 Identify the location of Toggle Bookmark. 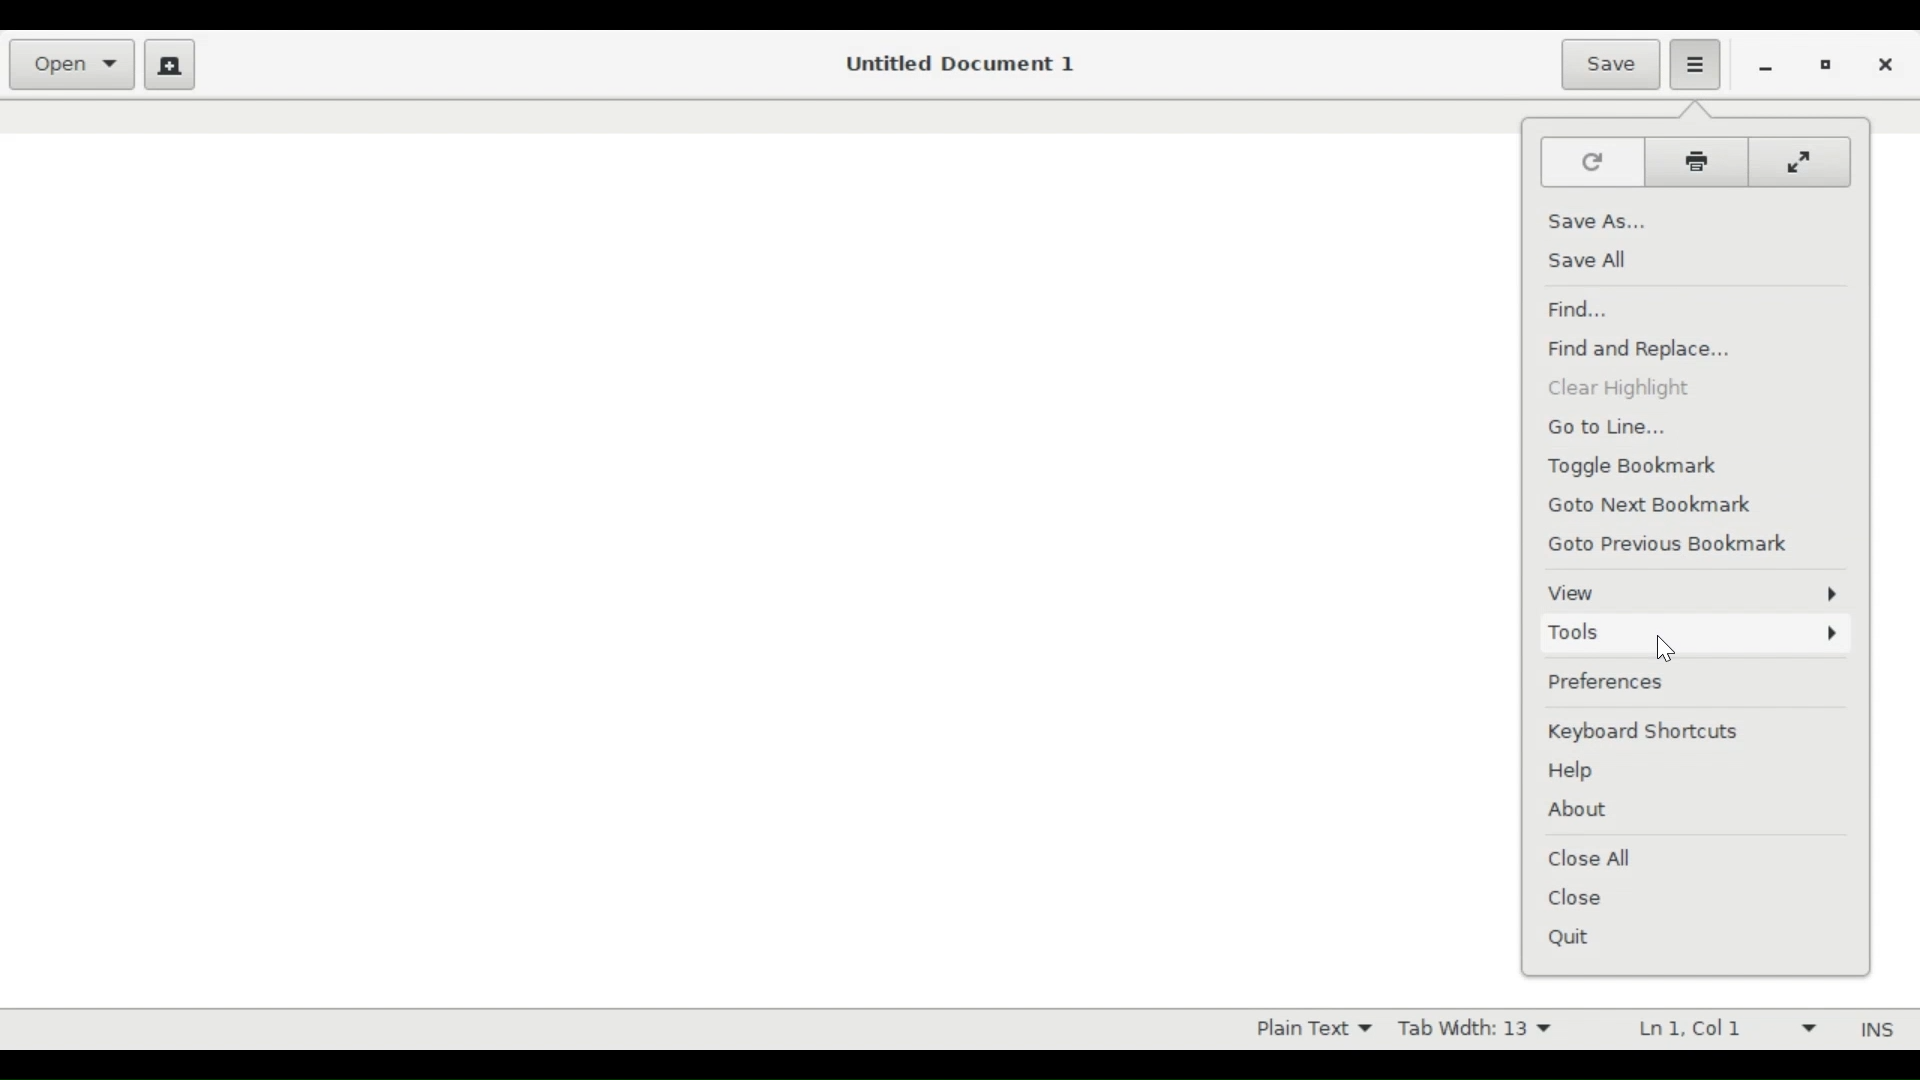
(1642, 467).